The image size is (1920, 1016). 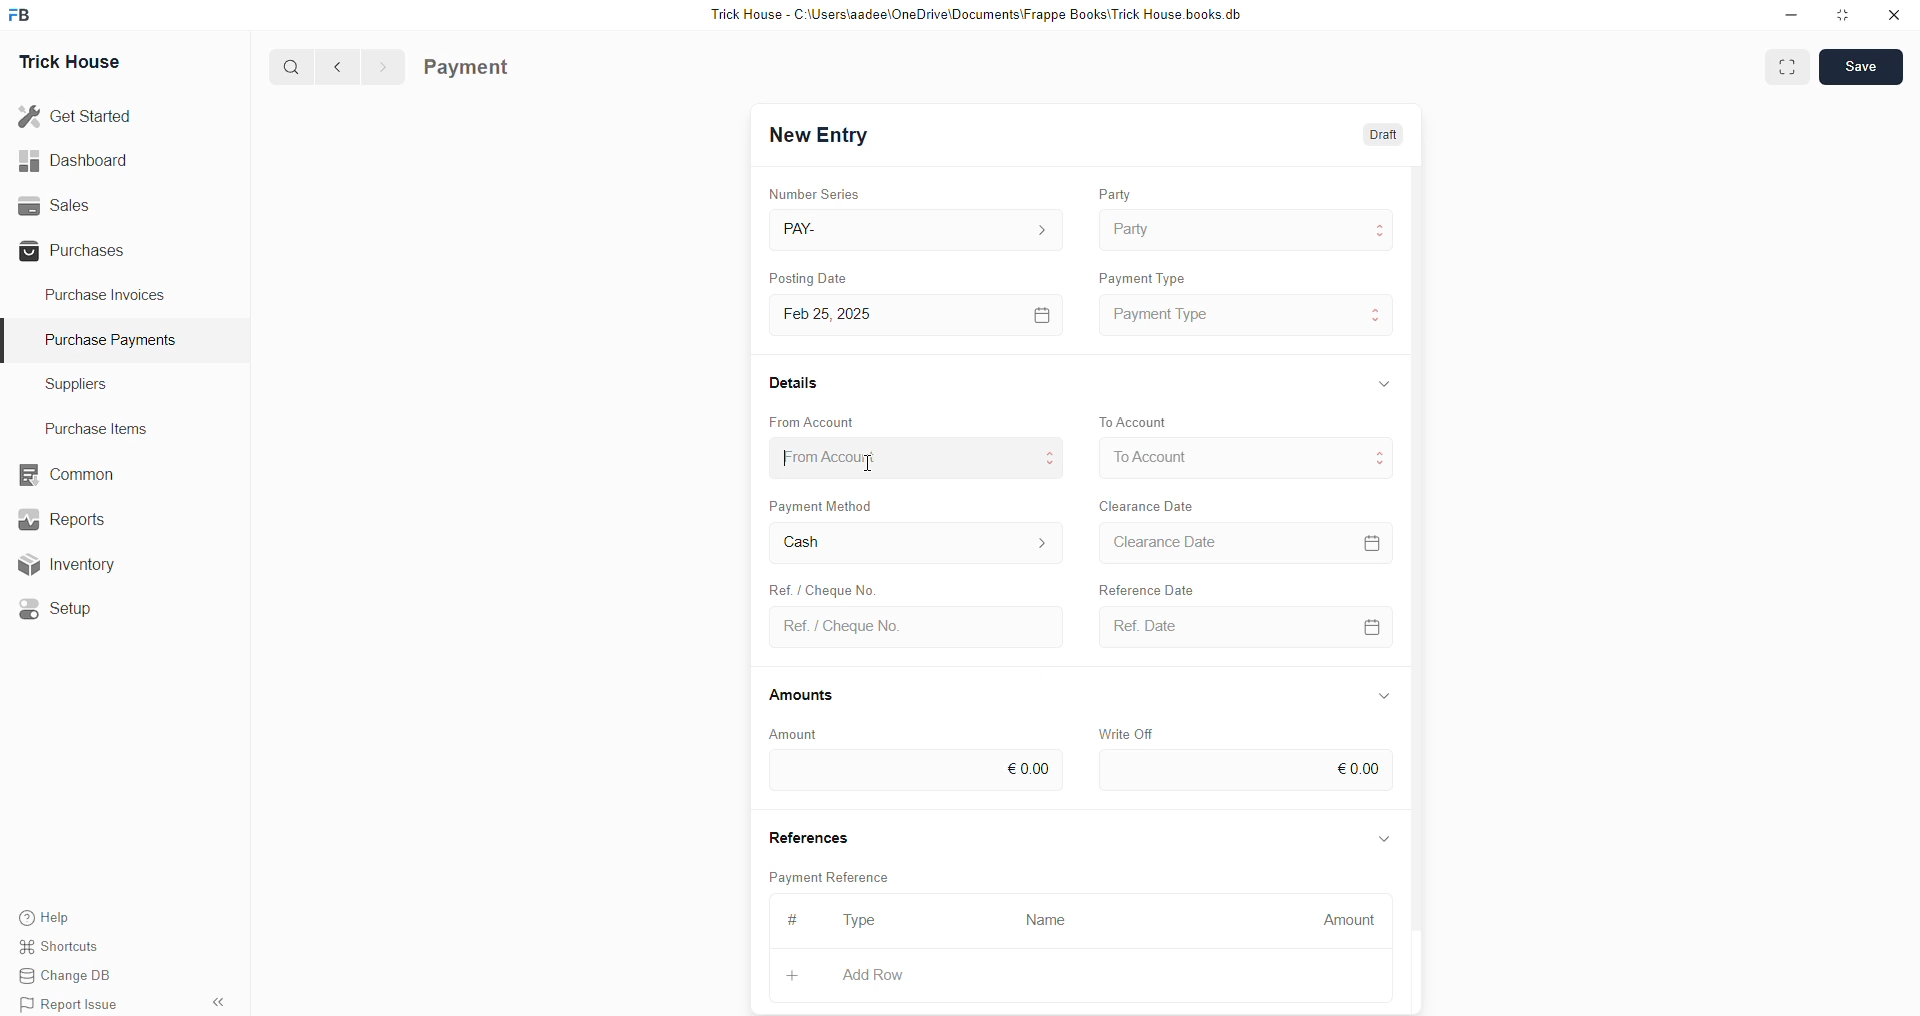 I want to click on Inventory, so click(x=78, y=569).